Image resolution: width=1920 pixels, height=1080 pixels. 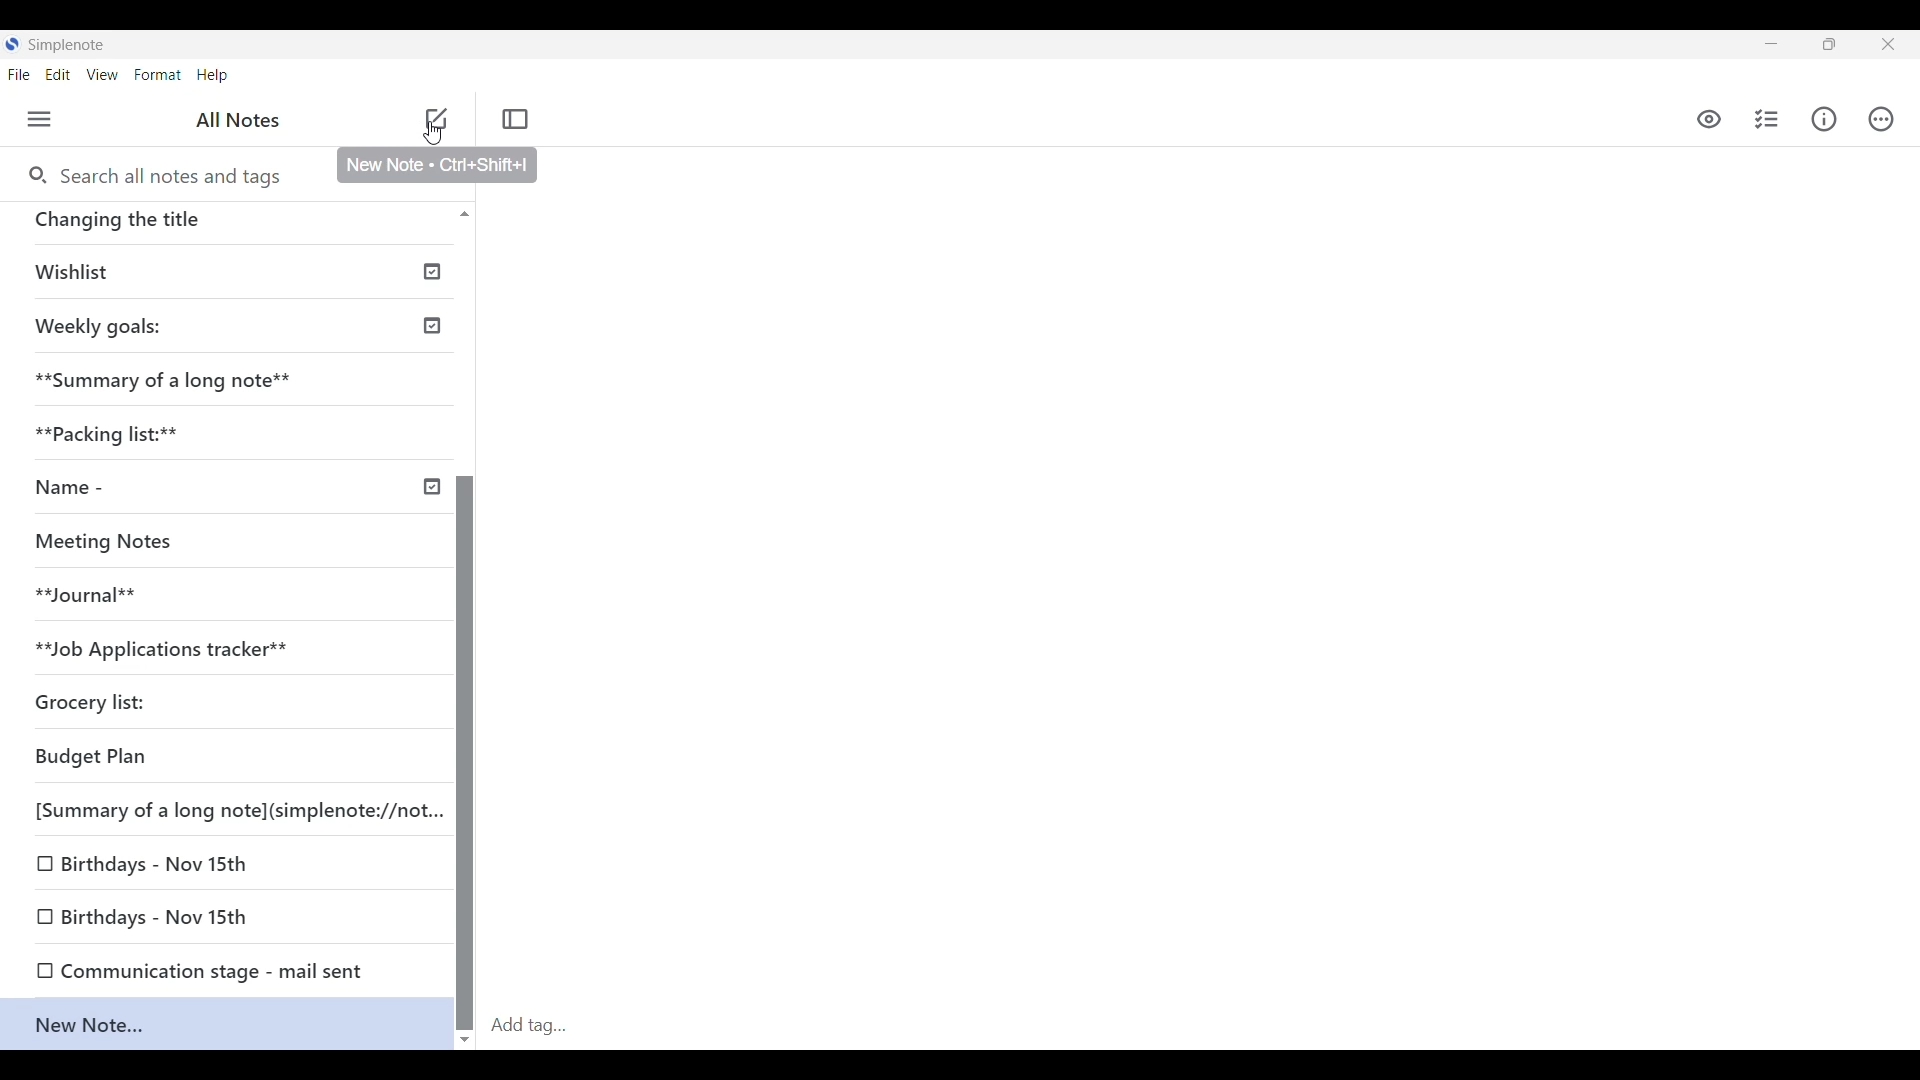 What do you see at coordinates (433, 328) in the screenshot?
I see `published` at bounding box center [433, 328].